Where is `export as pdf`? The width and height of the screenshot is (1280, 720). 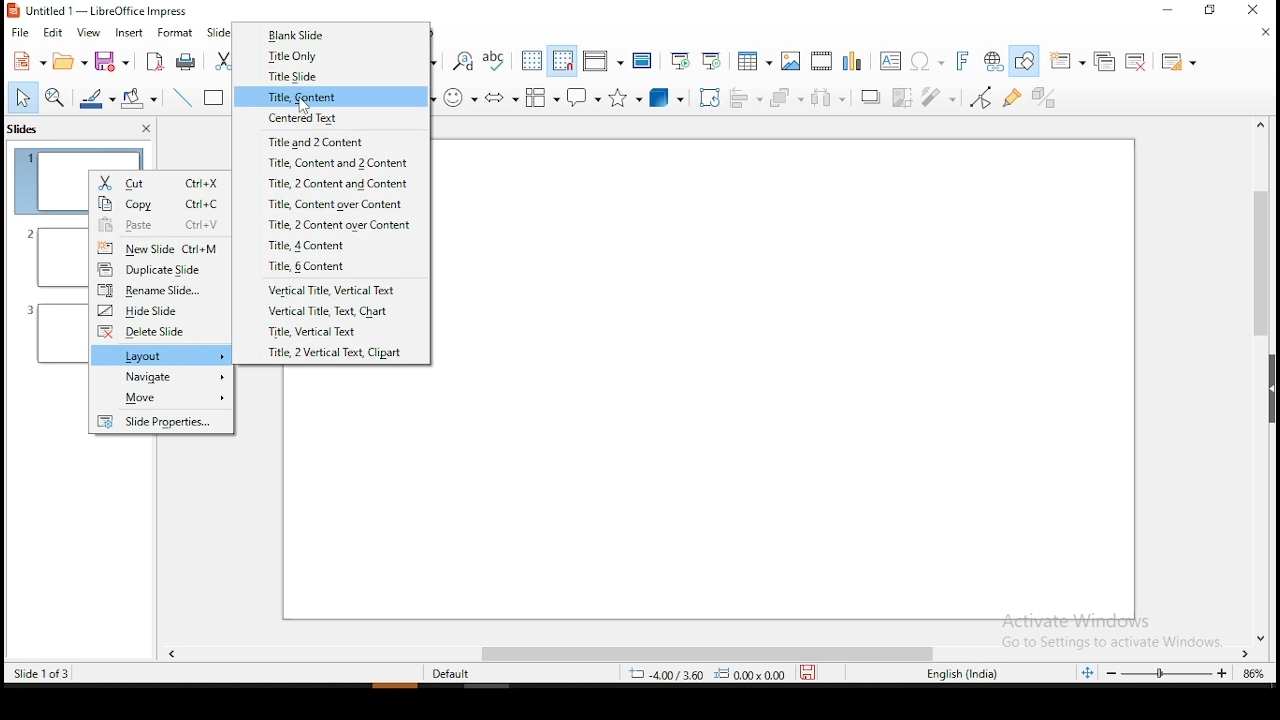
export as pdf is located at coordinates (153, 64).